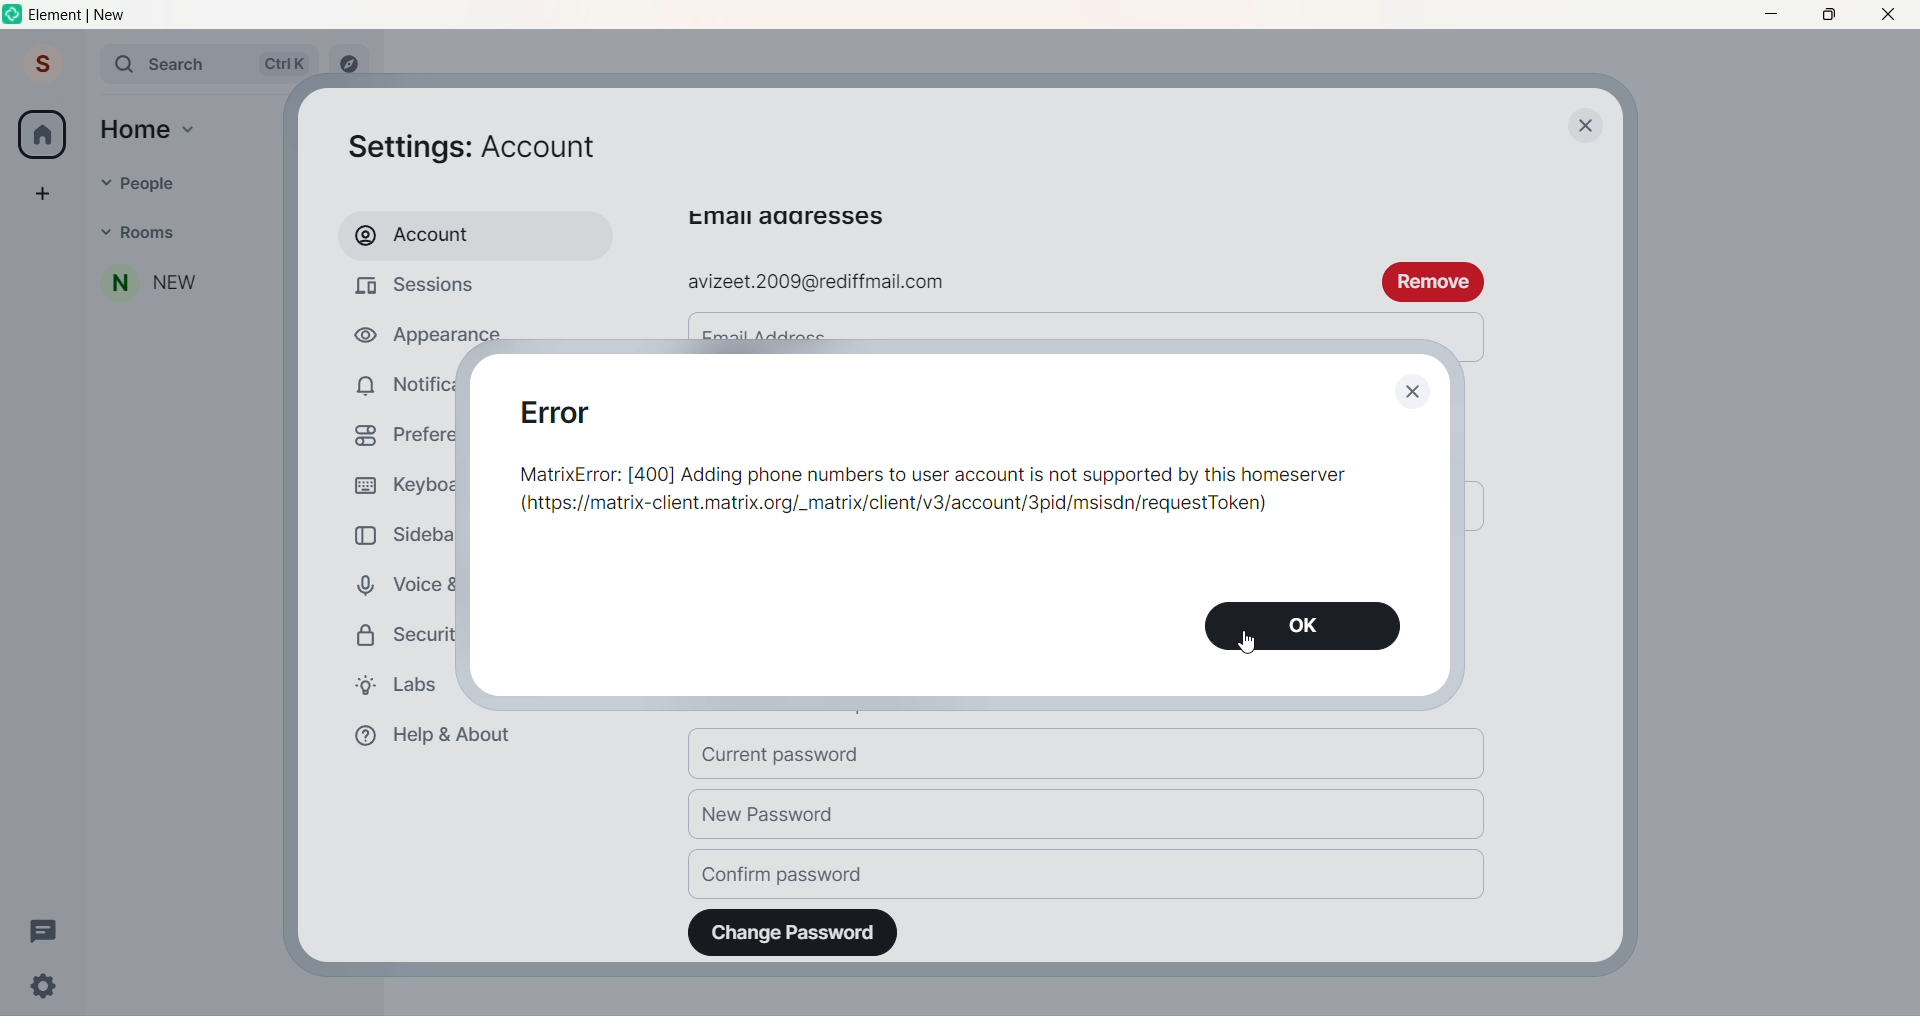  I want to click on Help & About, so click(430, 736).